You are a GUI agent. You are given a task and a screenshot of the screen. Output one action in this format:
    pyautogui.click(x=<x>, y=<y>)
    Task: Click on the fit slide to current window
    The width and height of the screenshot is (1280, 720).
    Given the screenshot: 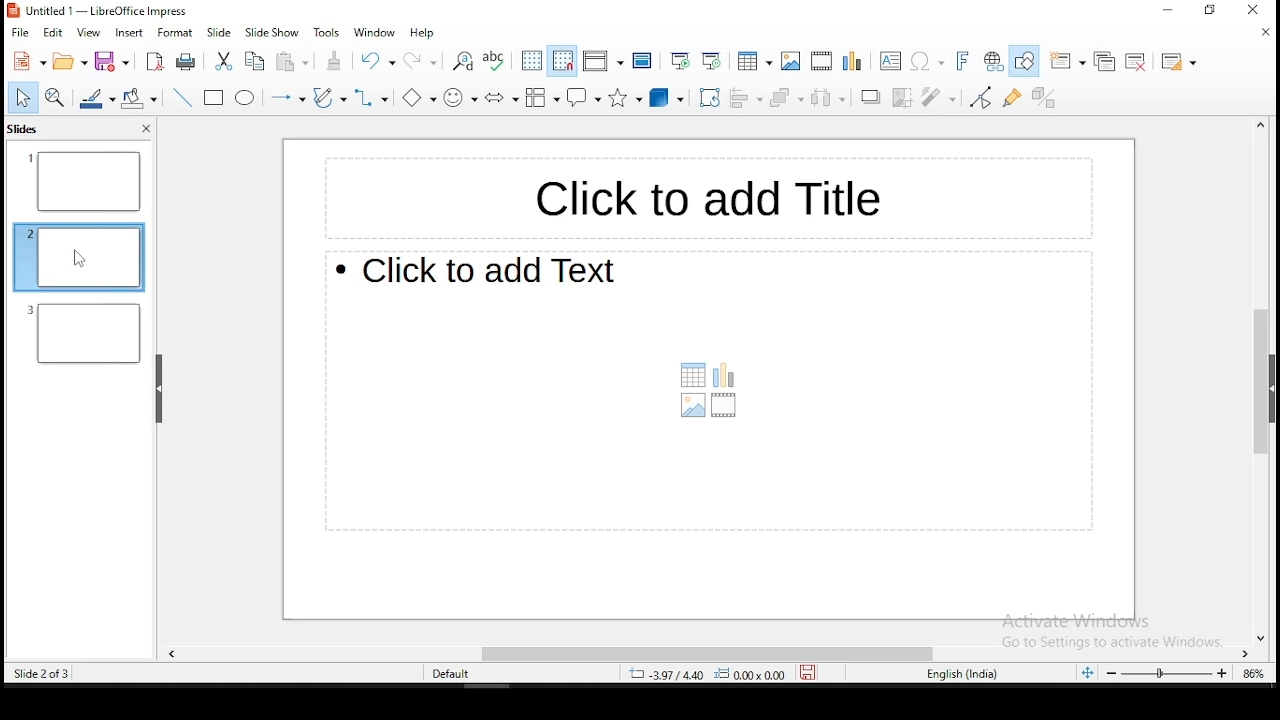 What is the action you would take?
    pyautogui.click(x=1084, y=673)
    